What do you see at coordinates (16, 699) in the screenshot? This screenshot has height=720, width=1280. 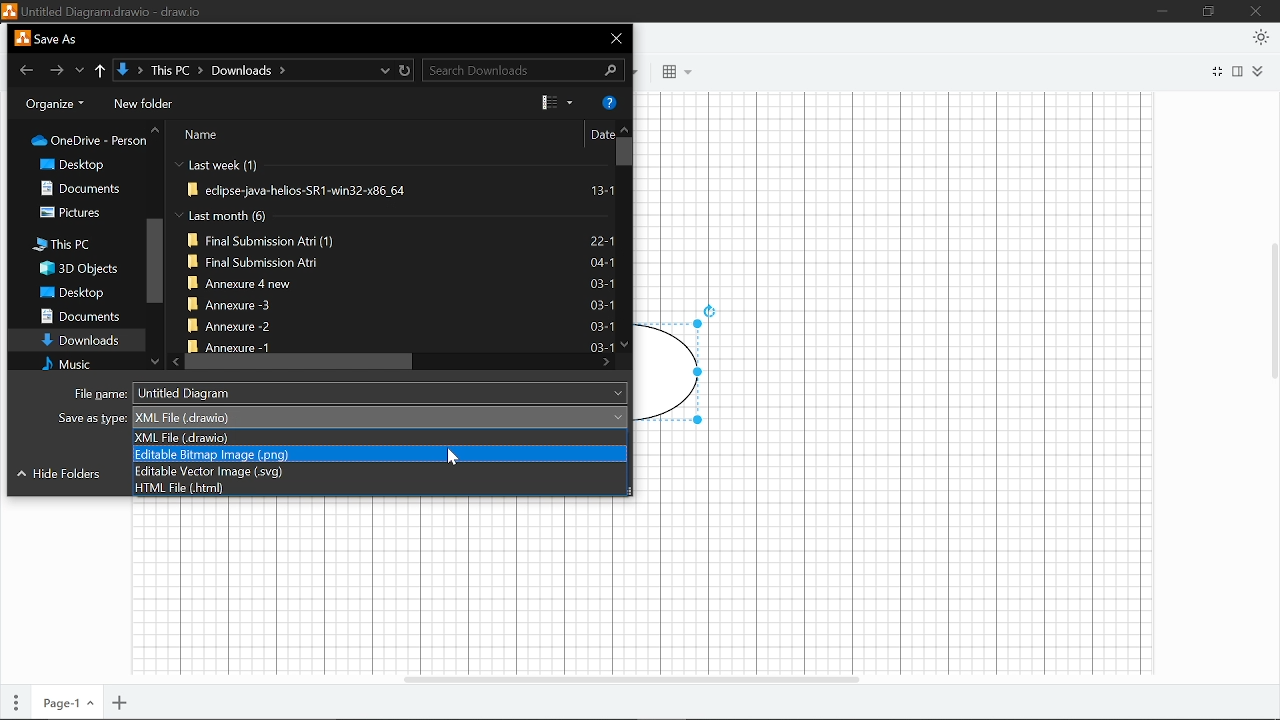 I see `Pages` at bounding box center [16, 699].